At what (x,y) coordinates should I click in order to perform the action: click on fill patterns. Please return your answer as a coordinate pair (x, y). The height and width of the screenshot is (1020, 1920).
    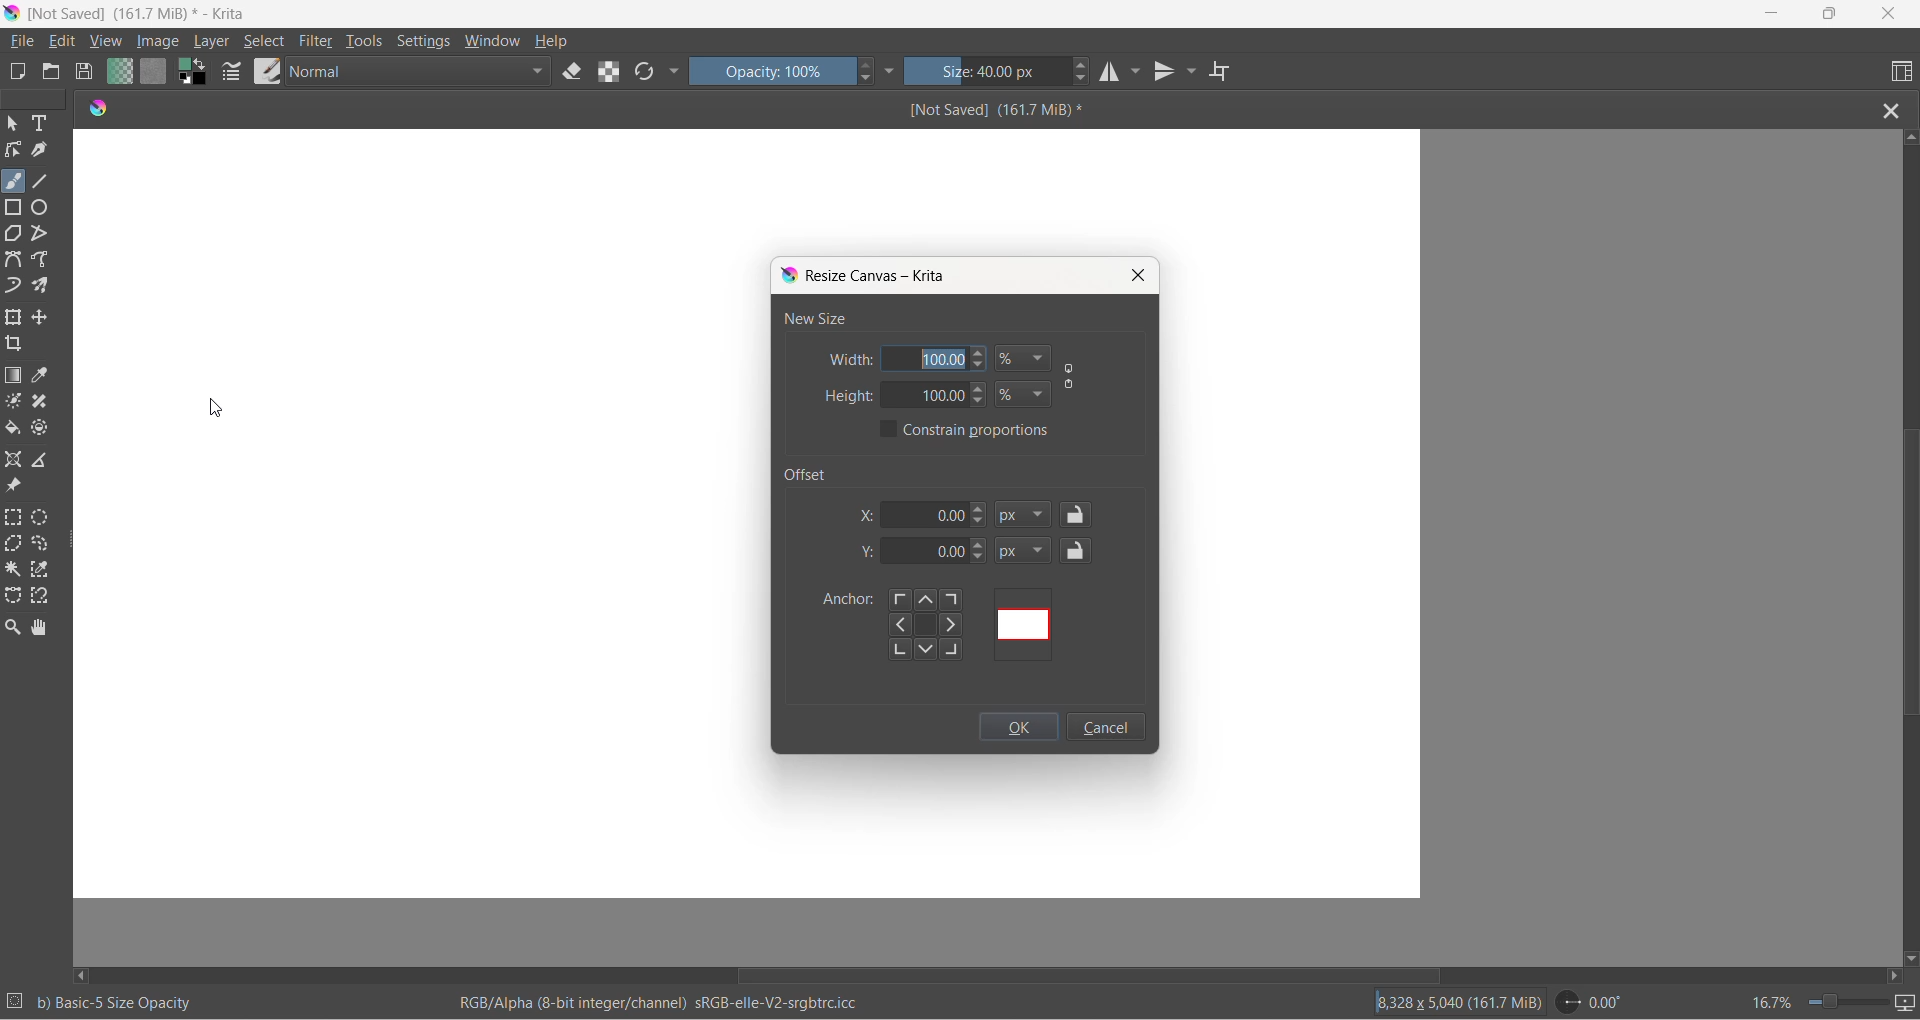
    Looking at the image, I should click on (154, 74).